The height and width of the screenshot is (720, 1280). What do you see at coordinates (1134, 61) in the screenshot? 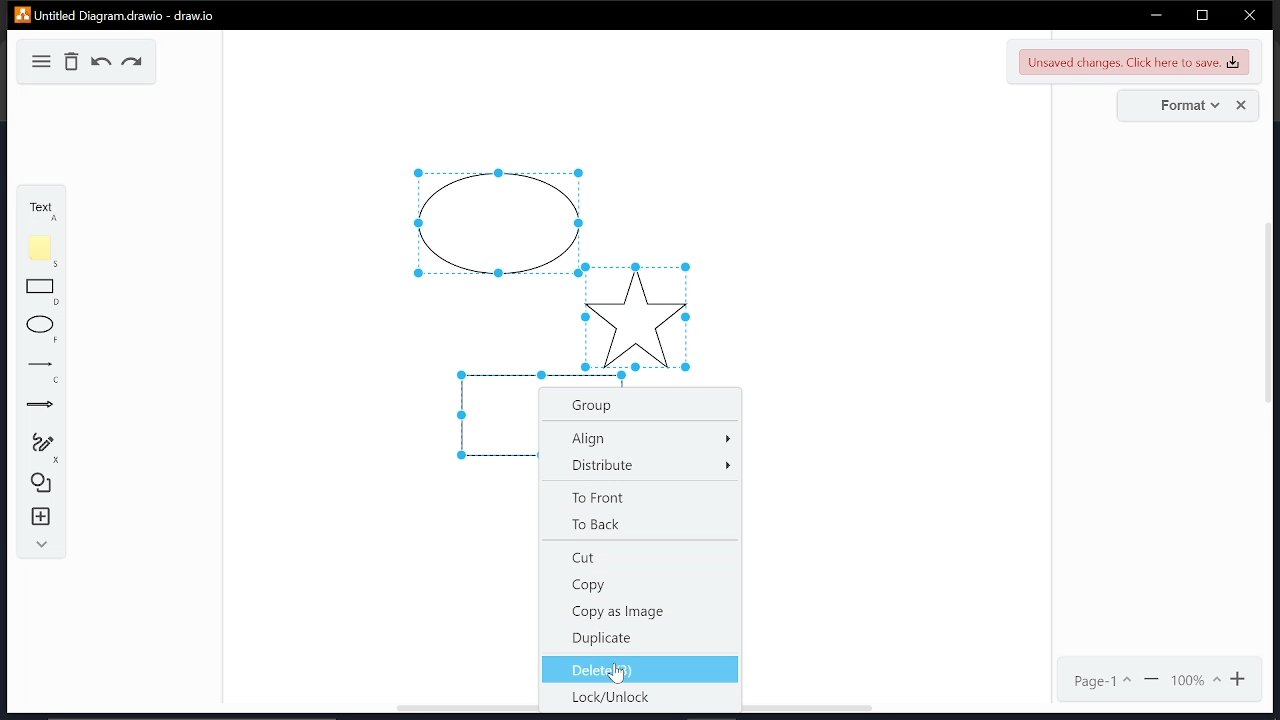
I see `unsaved changes` at bounding box center [1134, 61].